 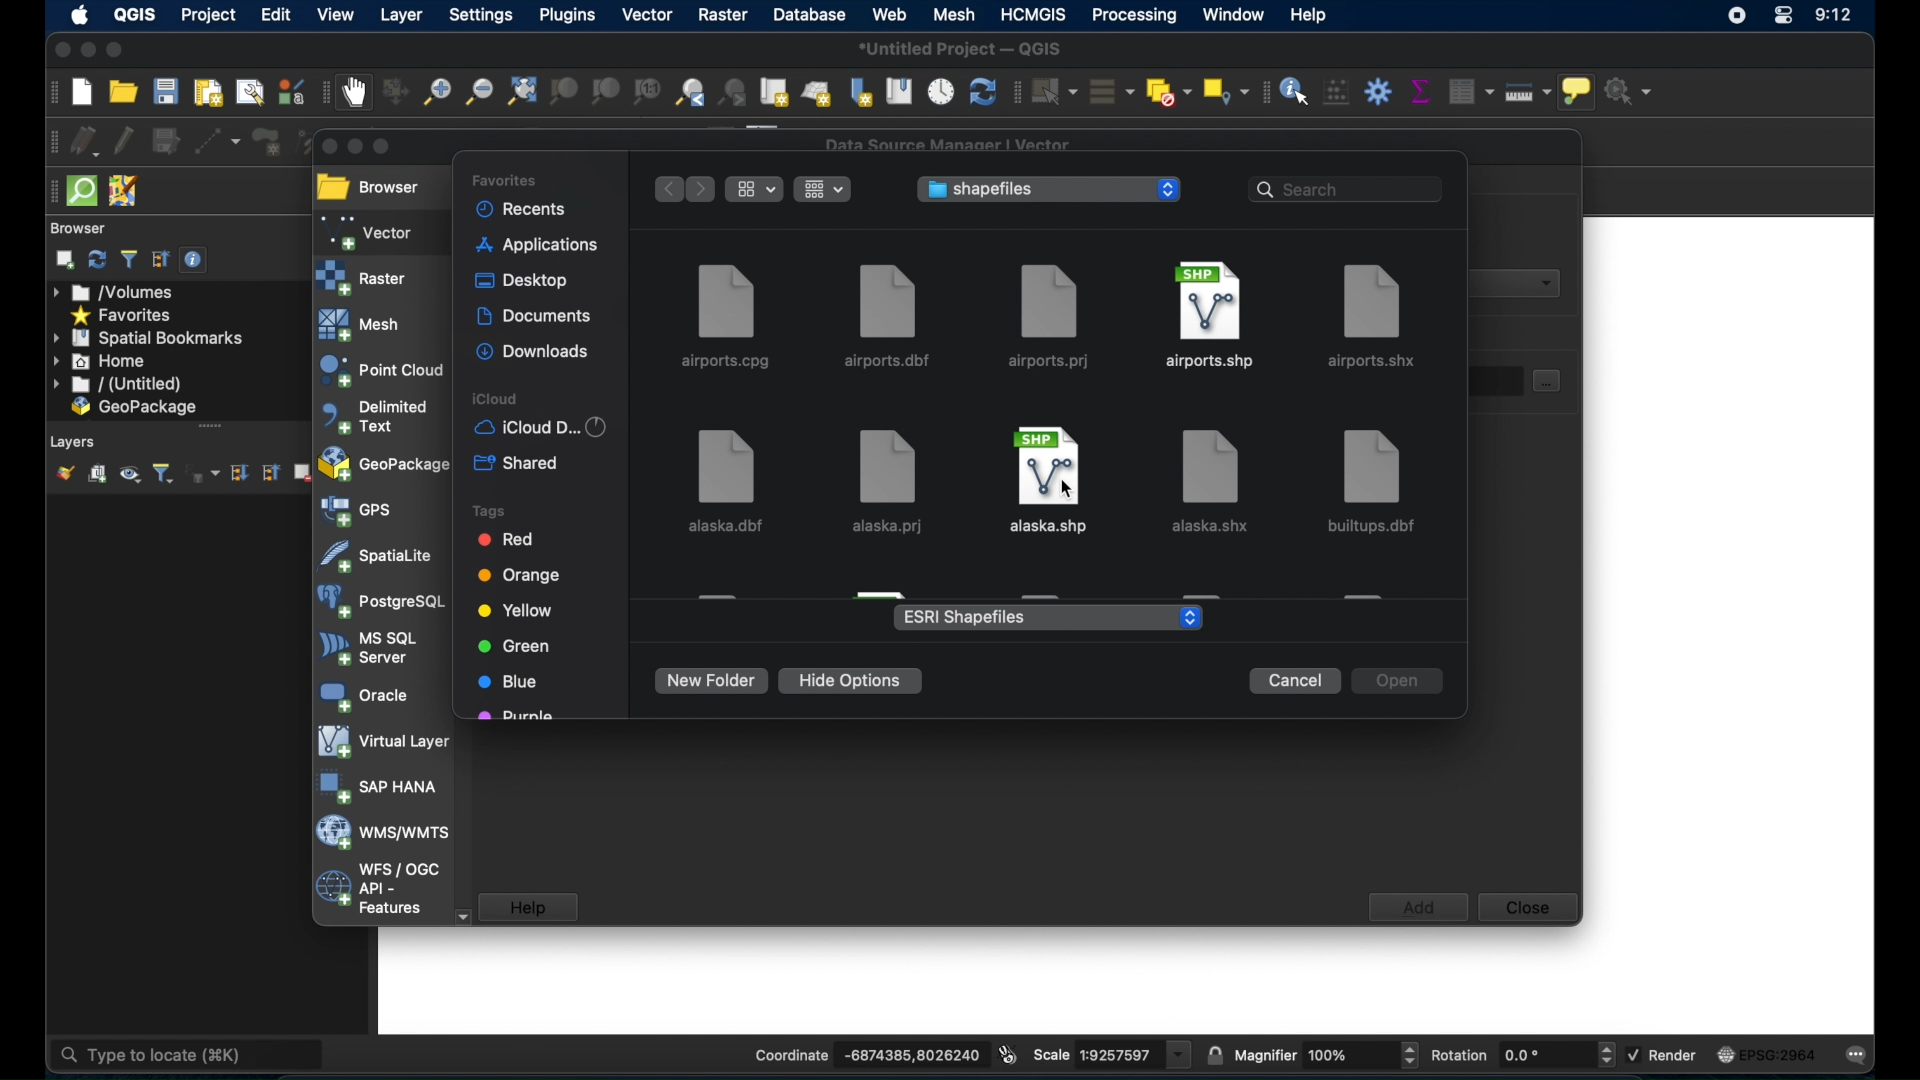 I want to click on remove layer/group, so click(x=304, y=473).